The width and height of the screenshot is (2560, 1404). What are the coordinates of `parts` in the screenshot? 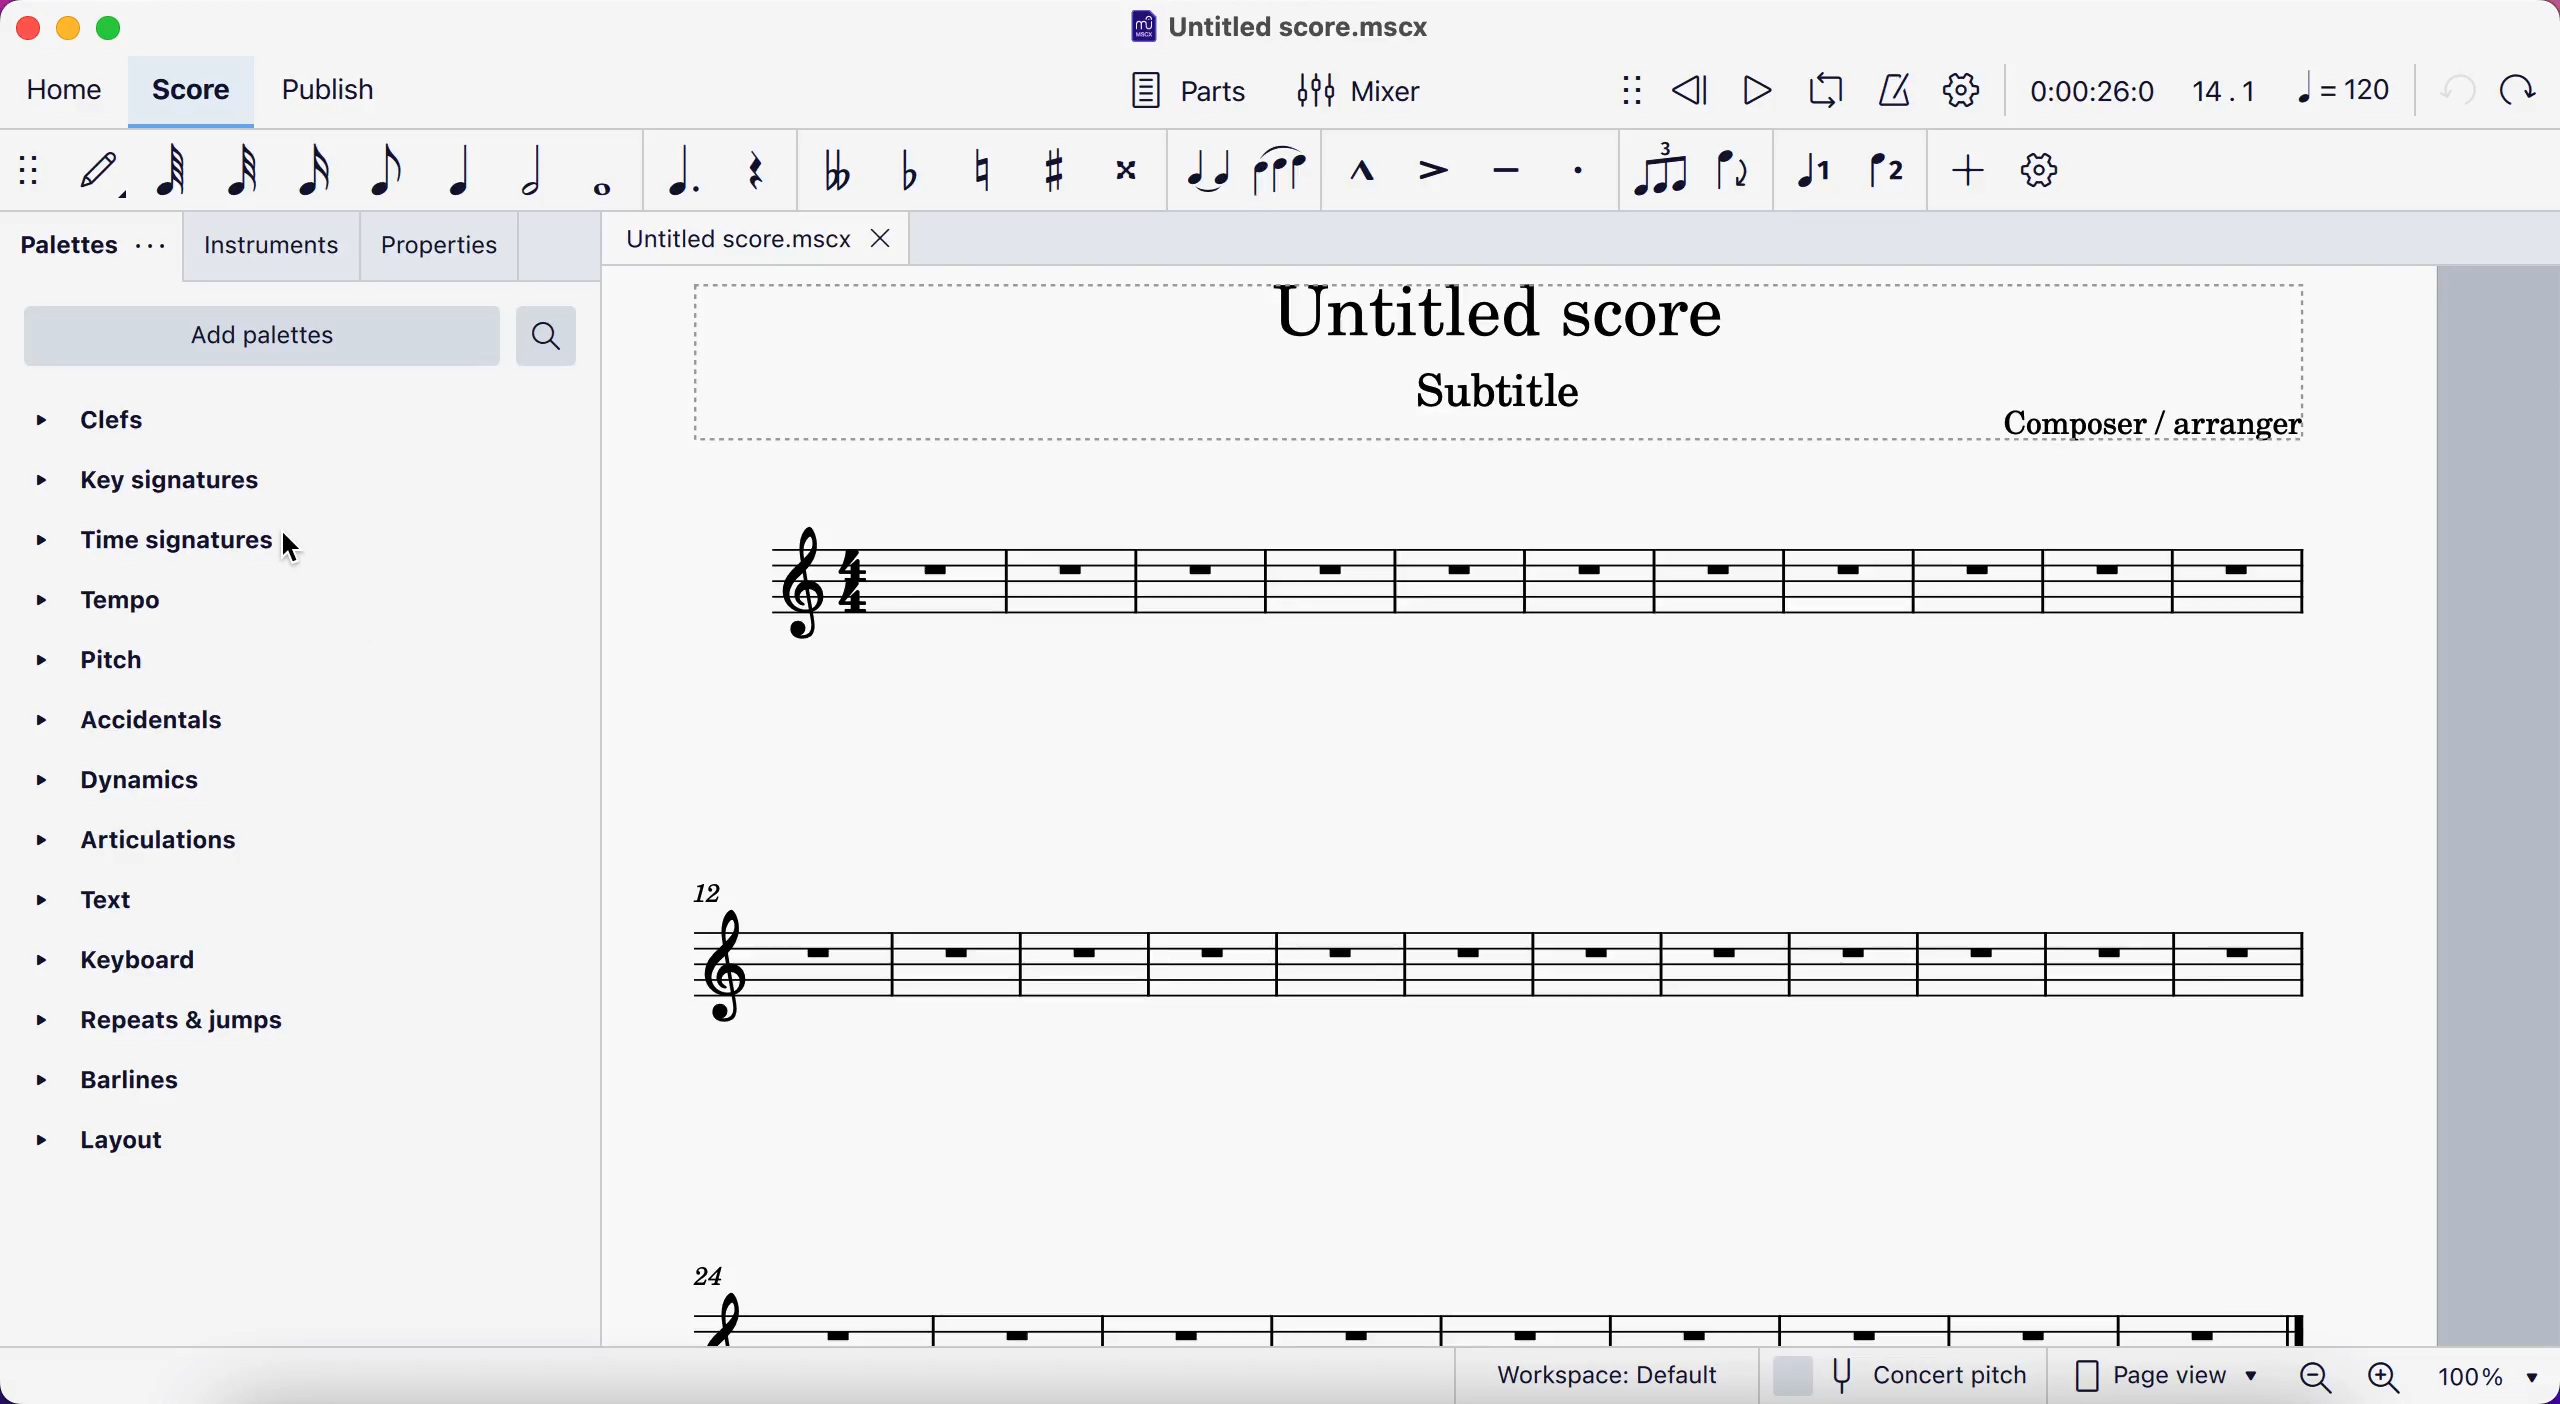 It's located at (1182, 90).